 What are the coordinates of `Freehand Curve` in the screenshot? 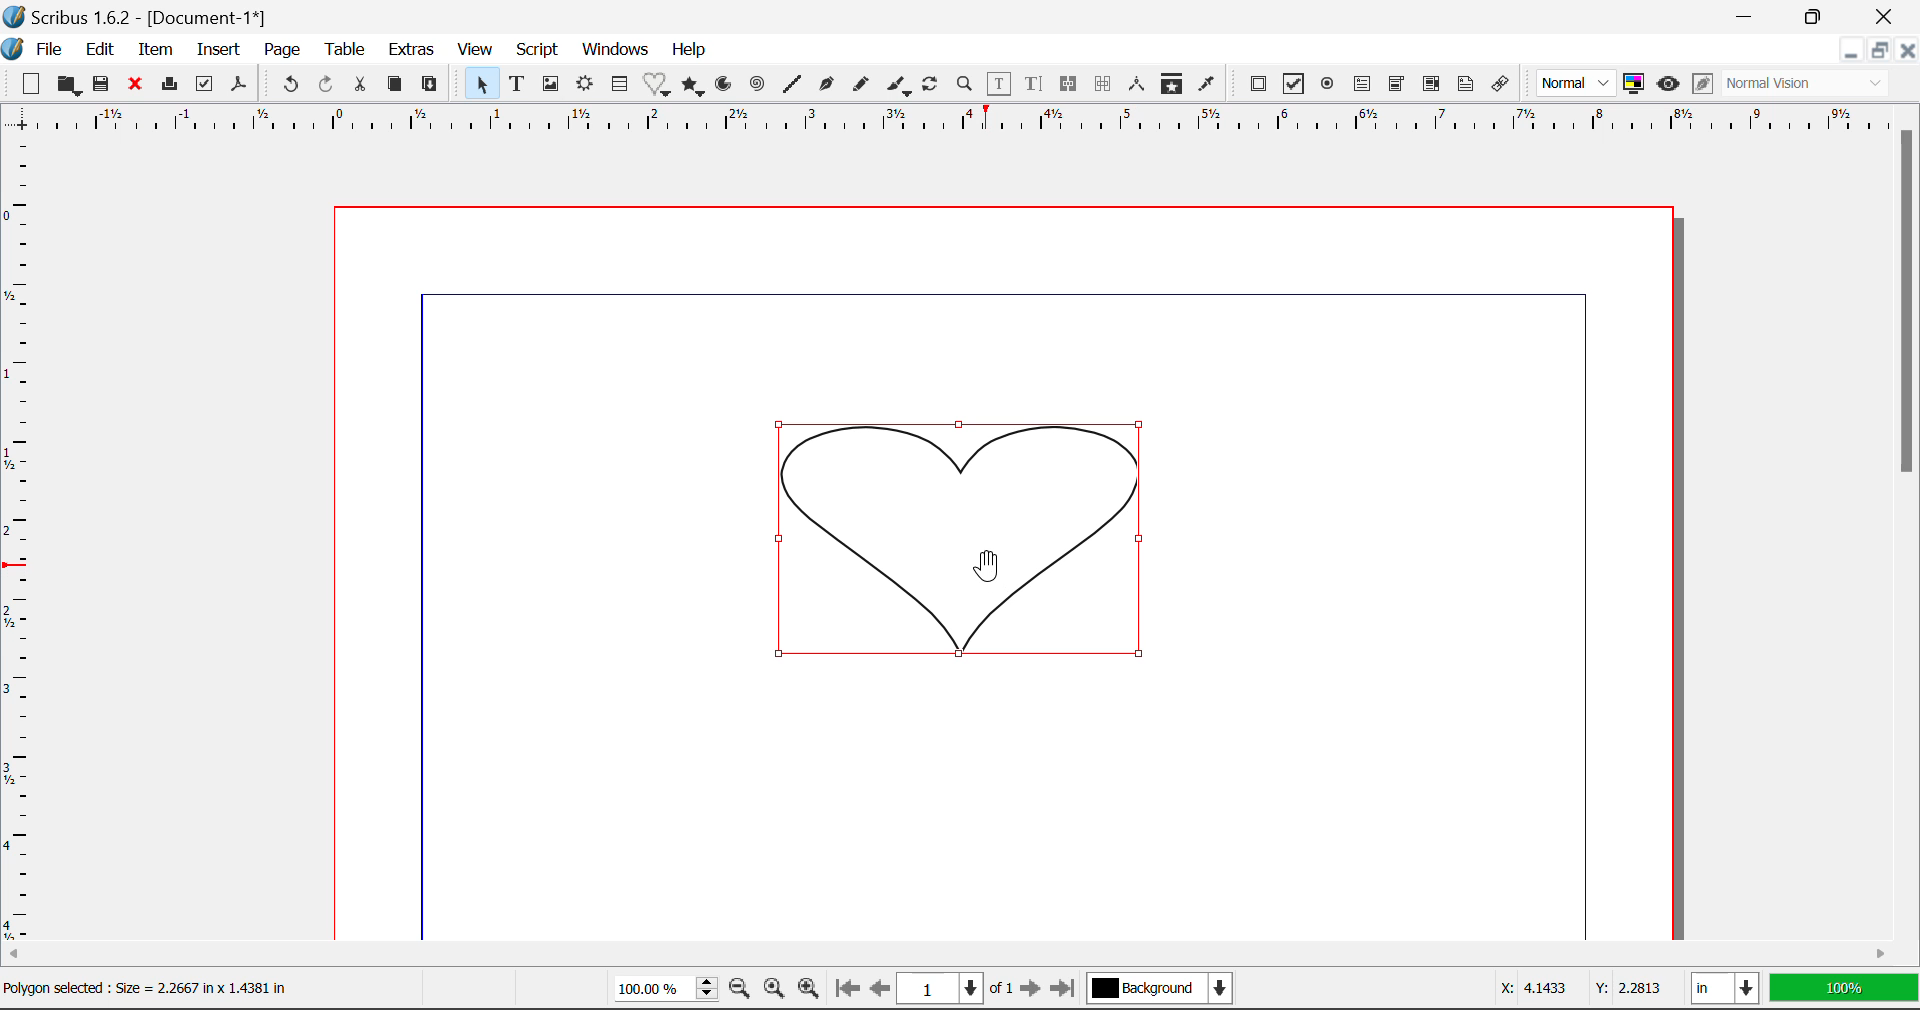 It's located at (863, 84).